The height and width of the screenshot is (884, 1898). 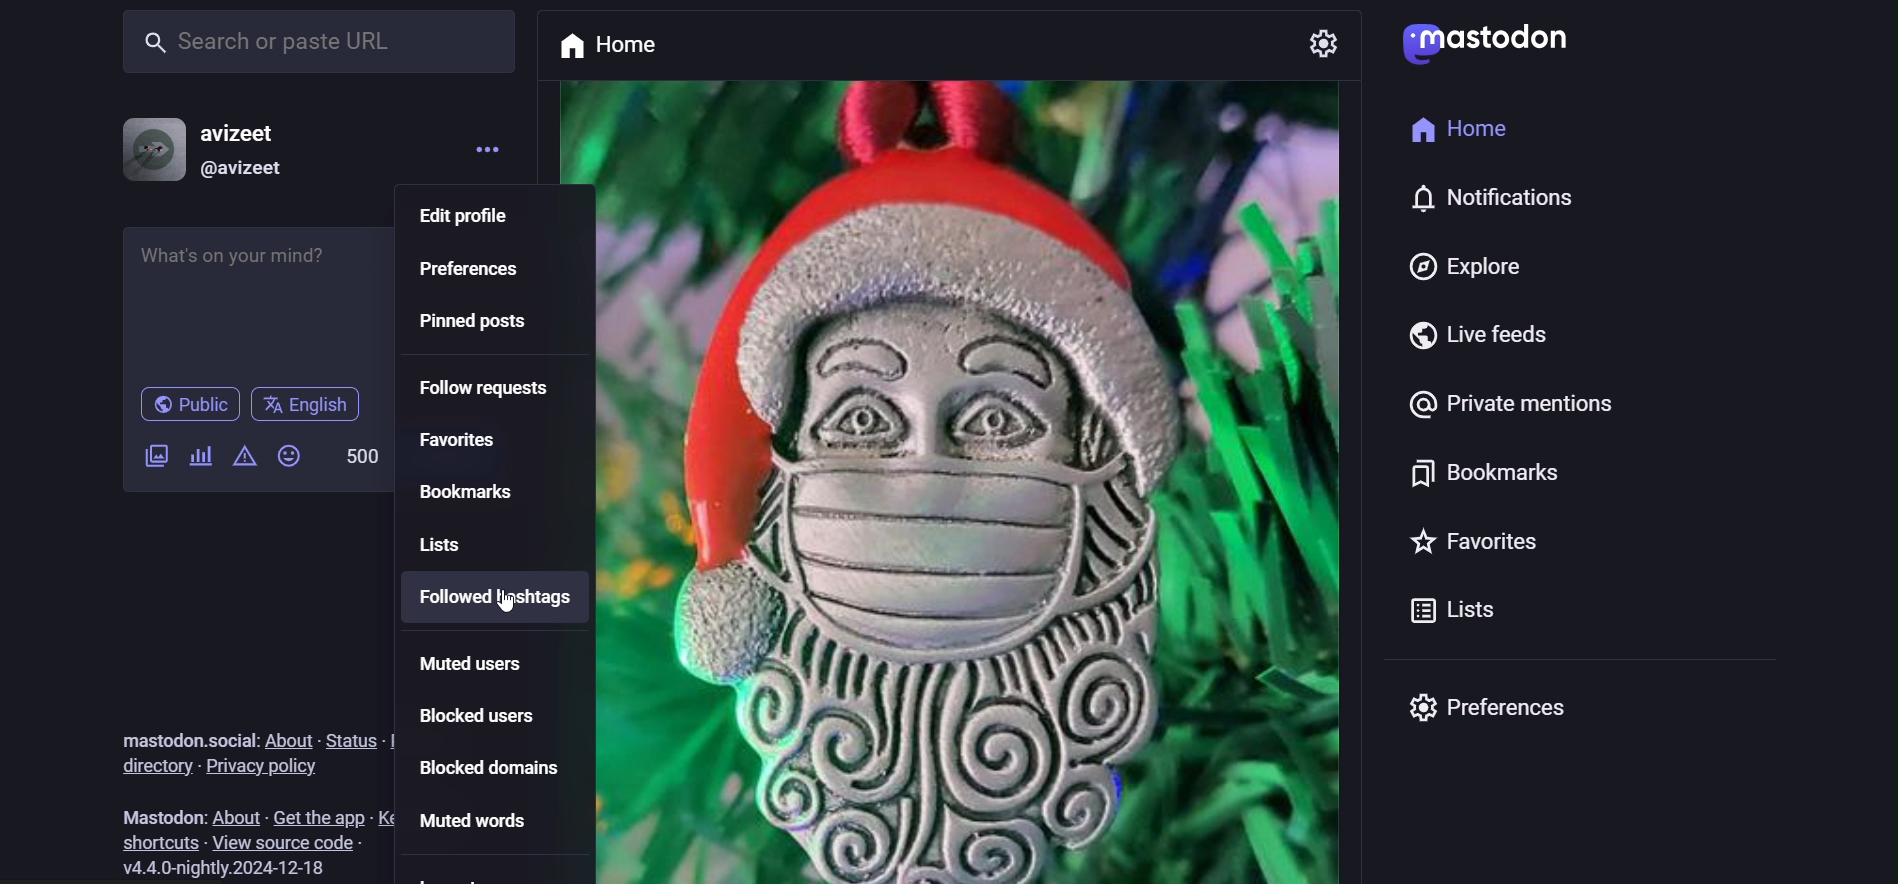 I want to click on status, so click(x=347, y=740).